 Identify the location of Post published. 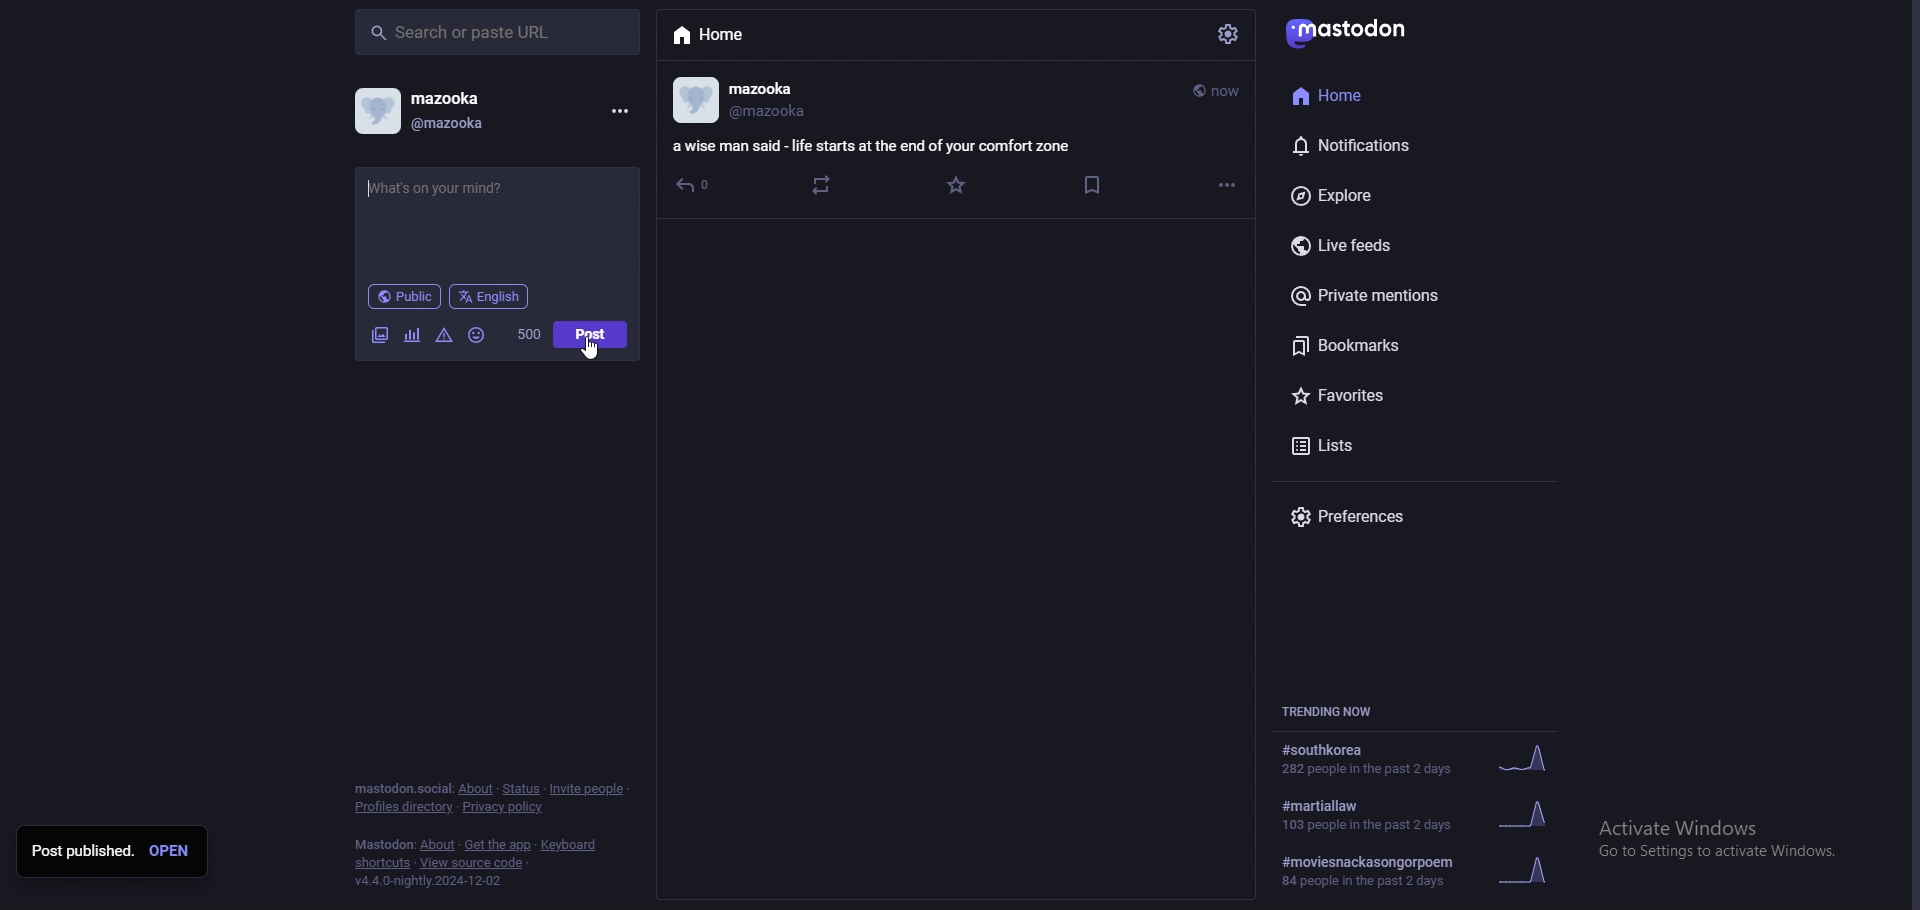
(83, 848).